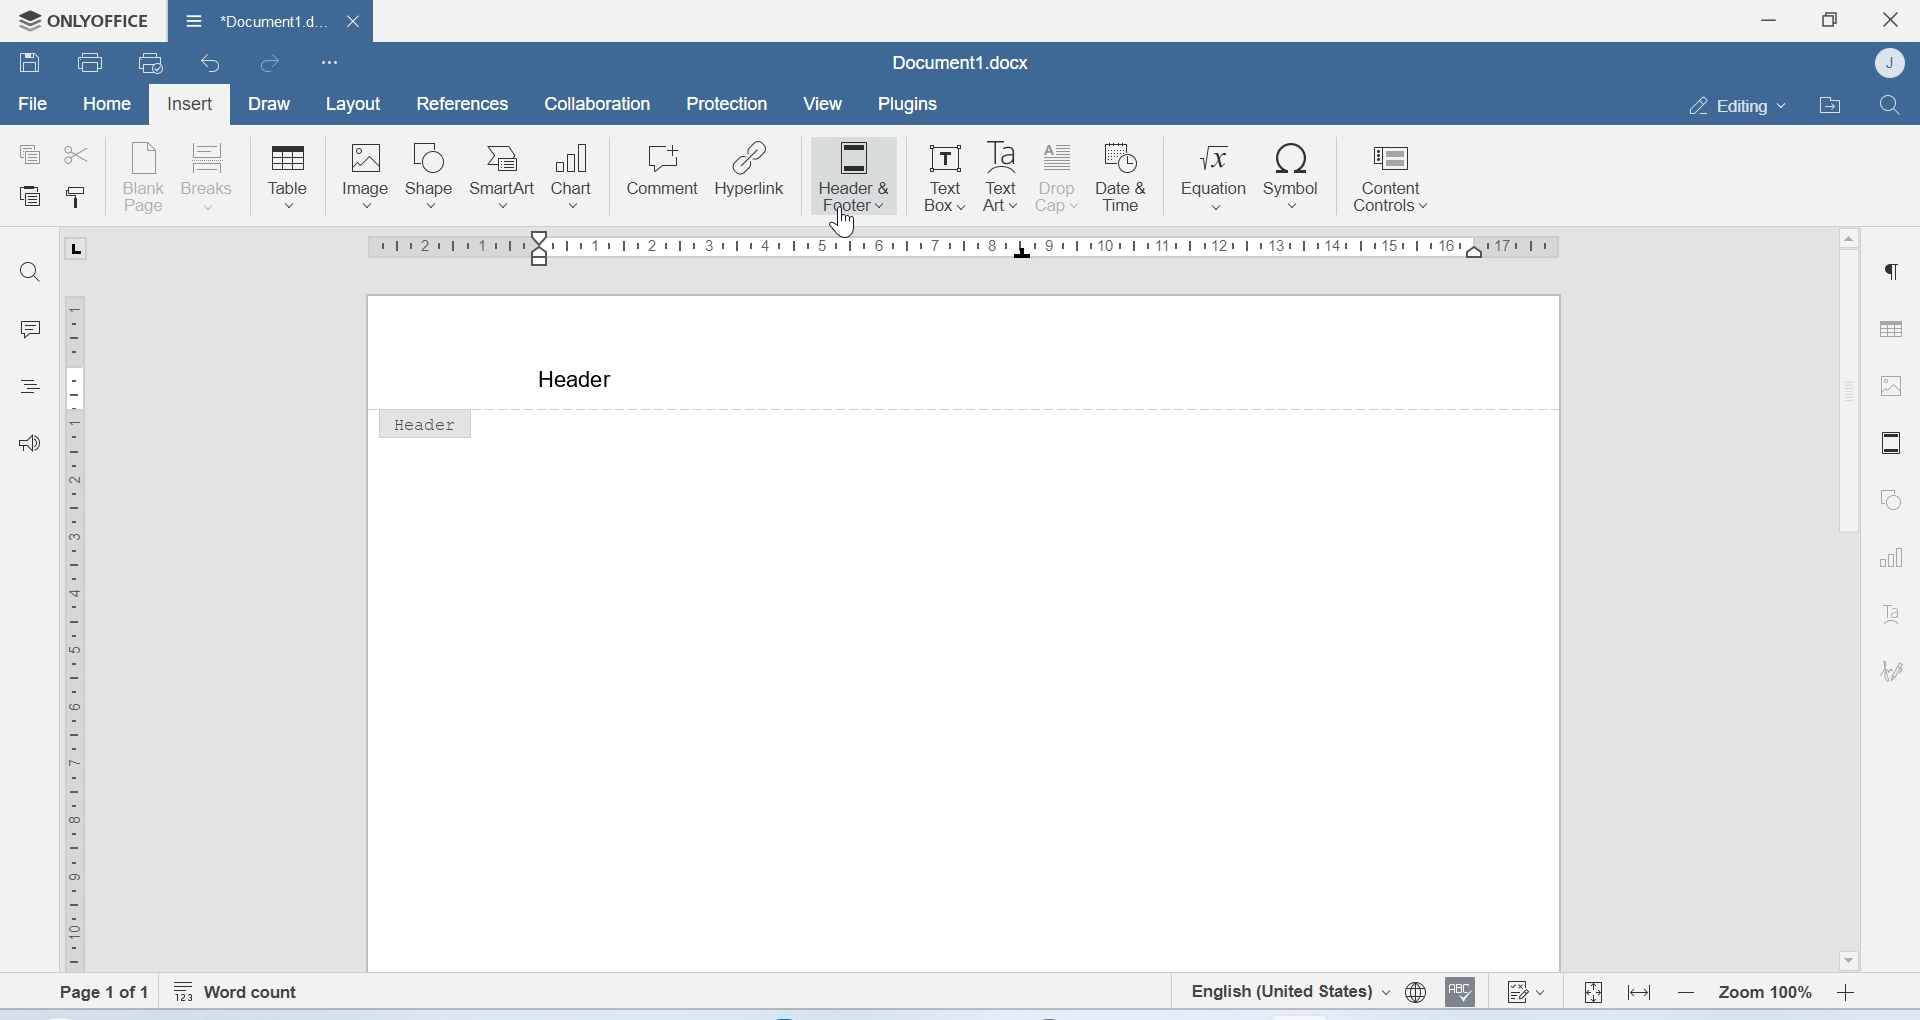 The image size is (1920, 1020). I want to click on Set document language, so click(1415, 993).